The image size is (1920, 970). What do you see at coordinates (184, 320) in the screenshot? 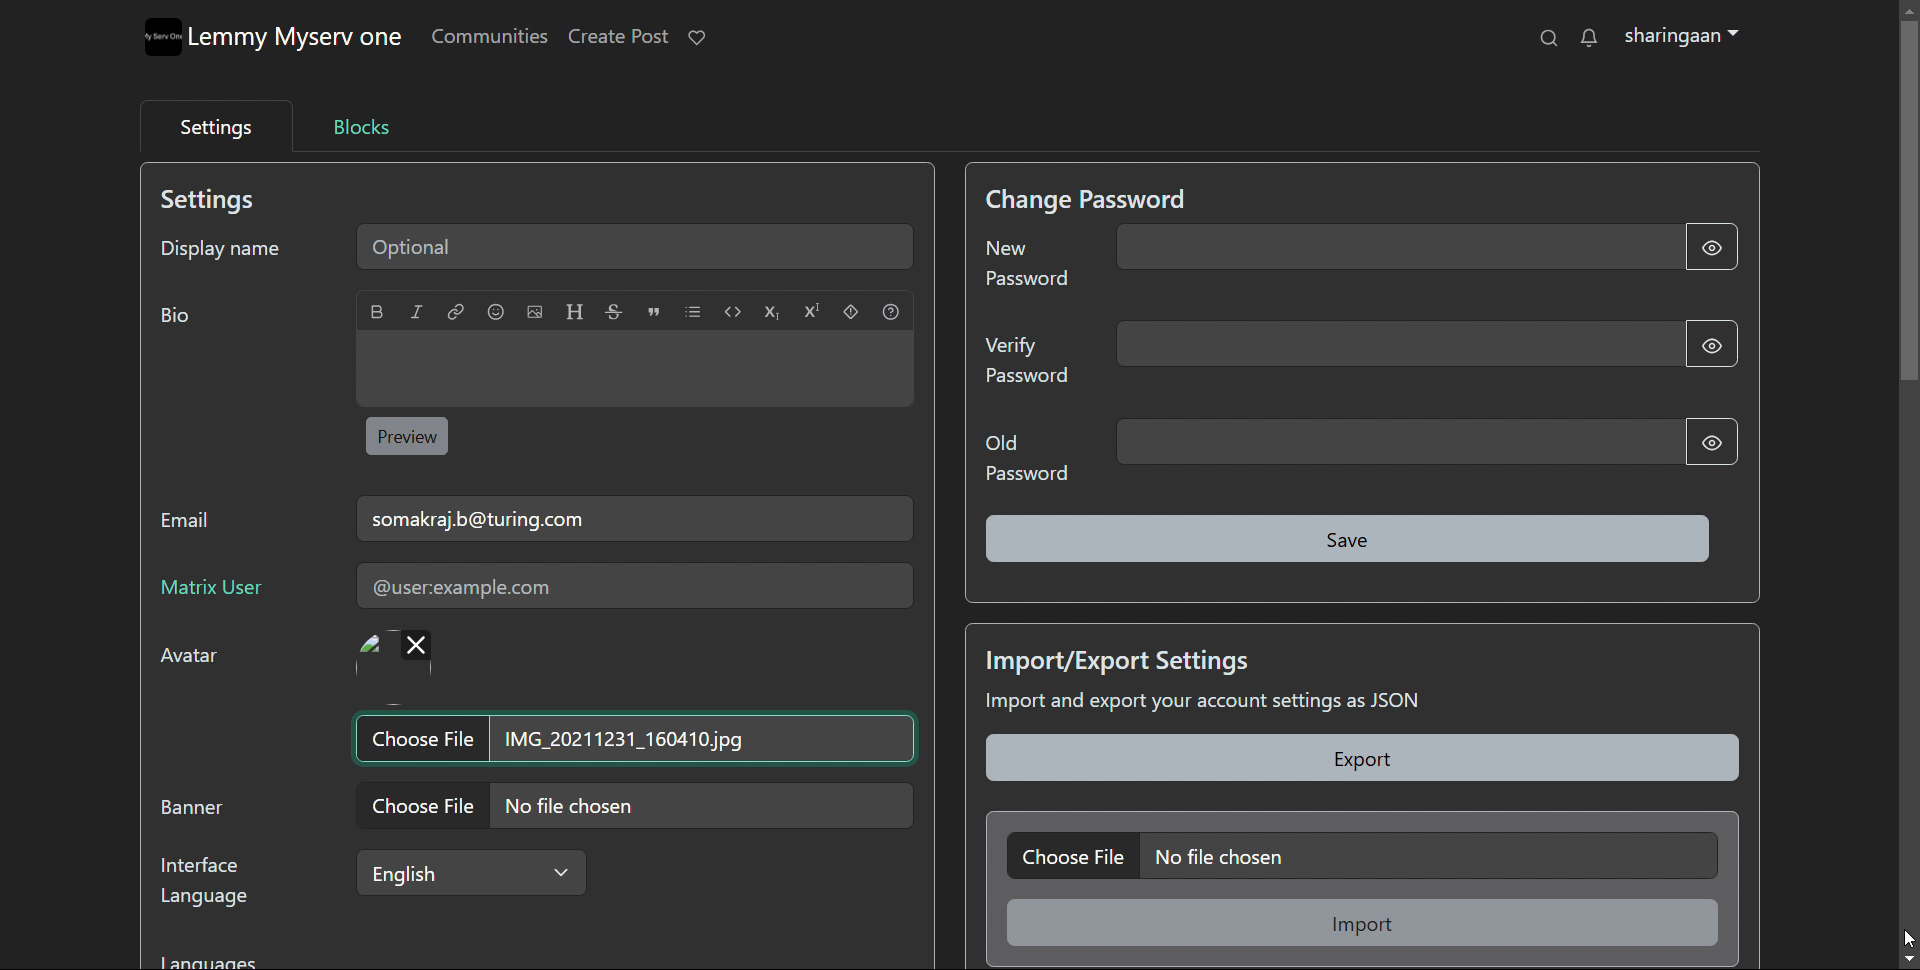
I see `Bio` at bounding box center [184, 320].